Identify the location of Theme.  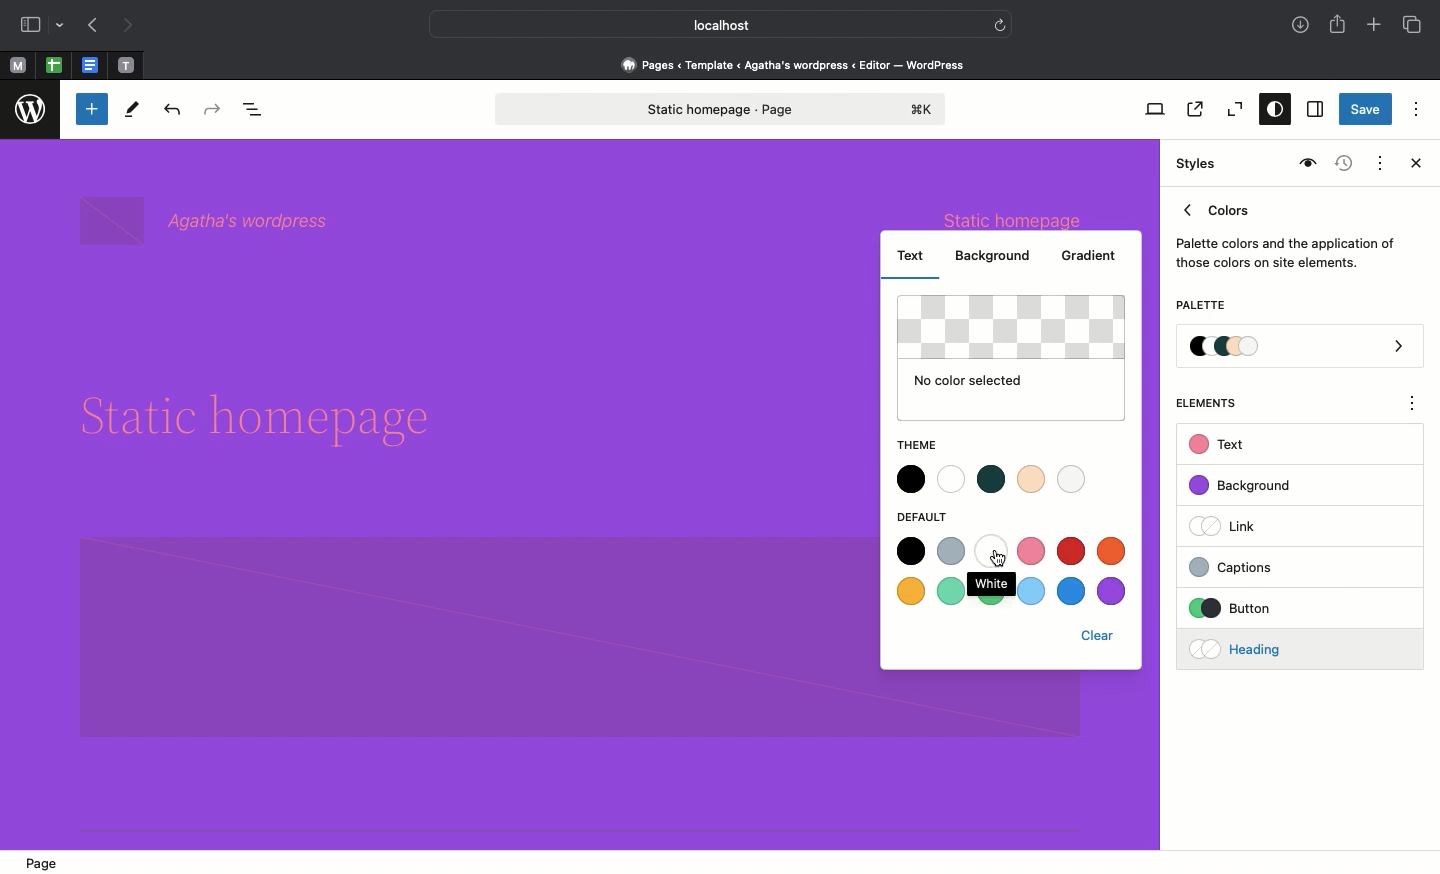
(918, 440).